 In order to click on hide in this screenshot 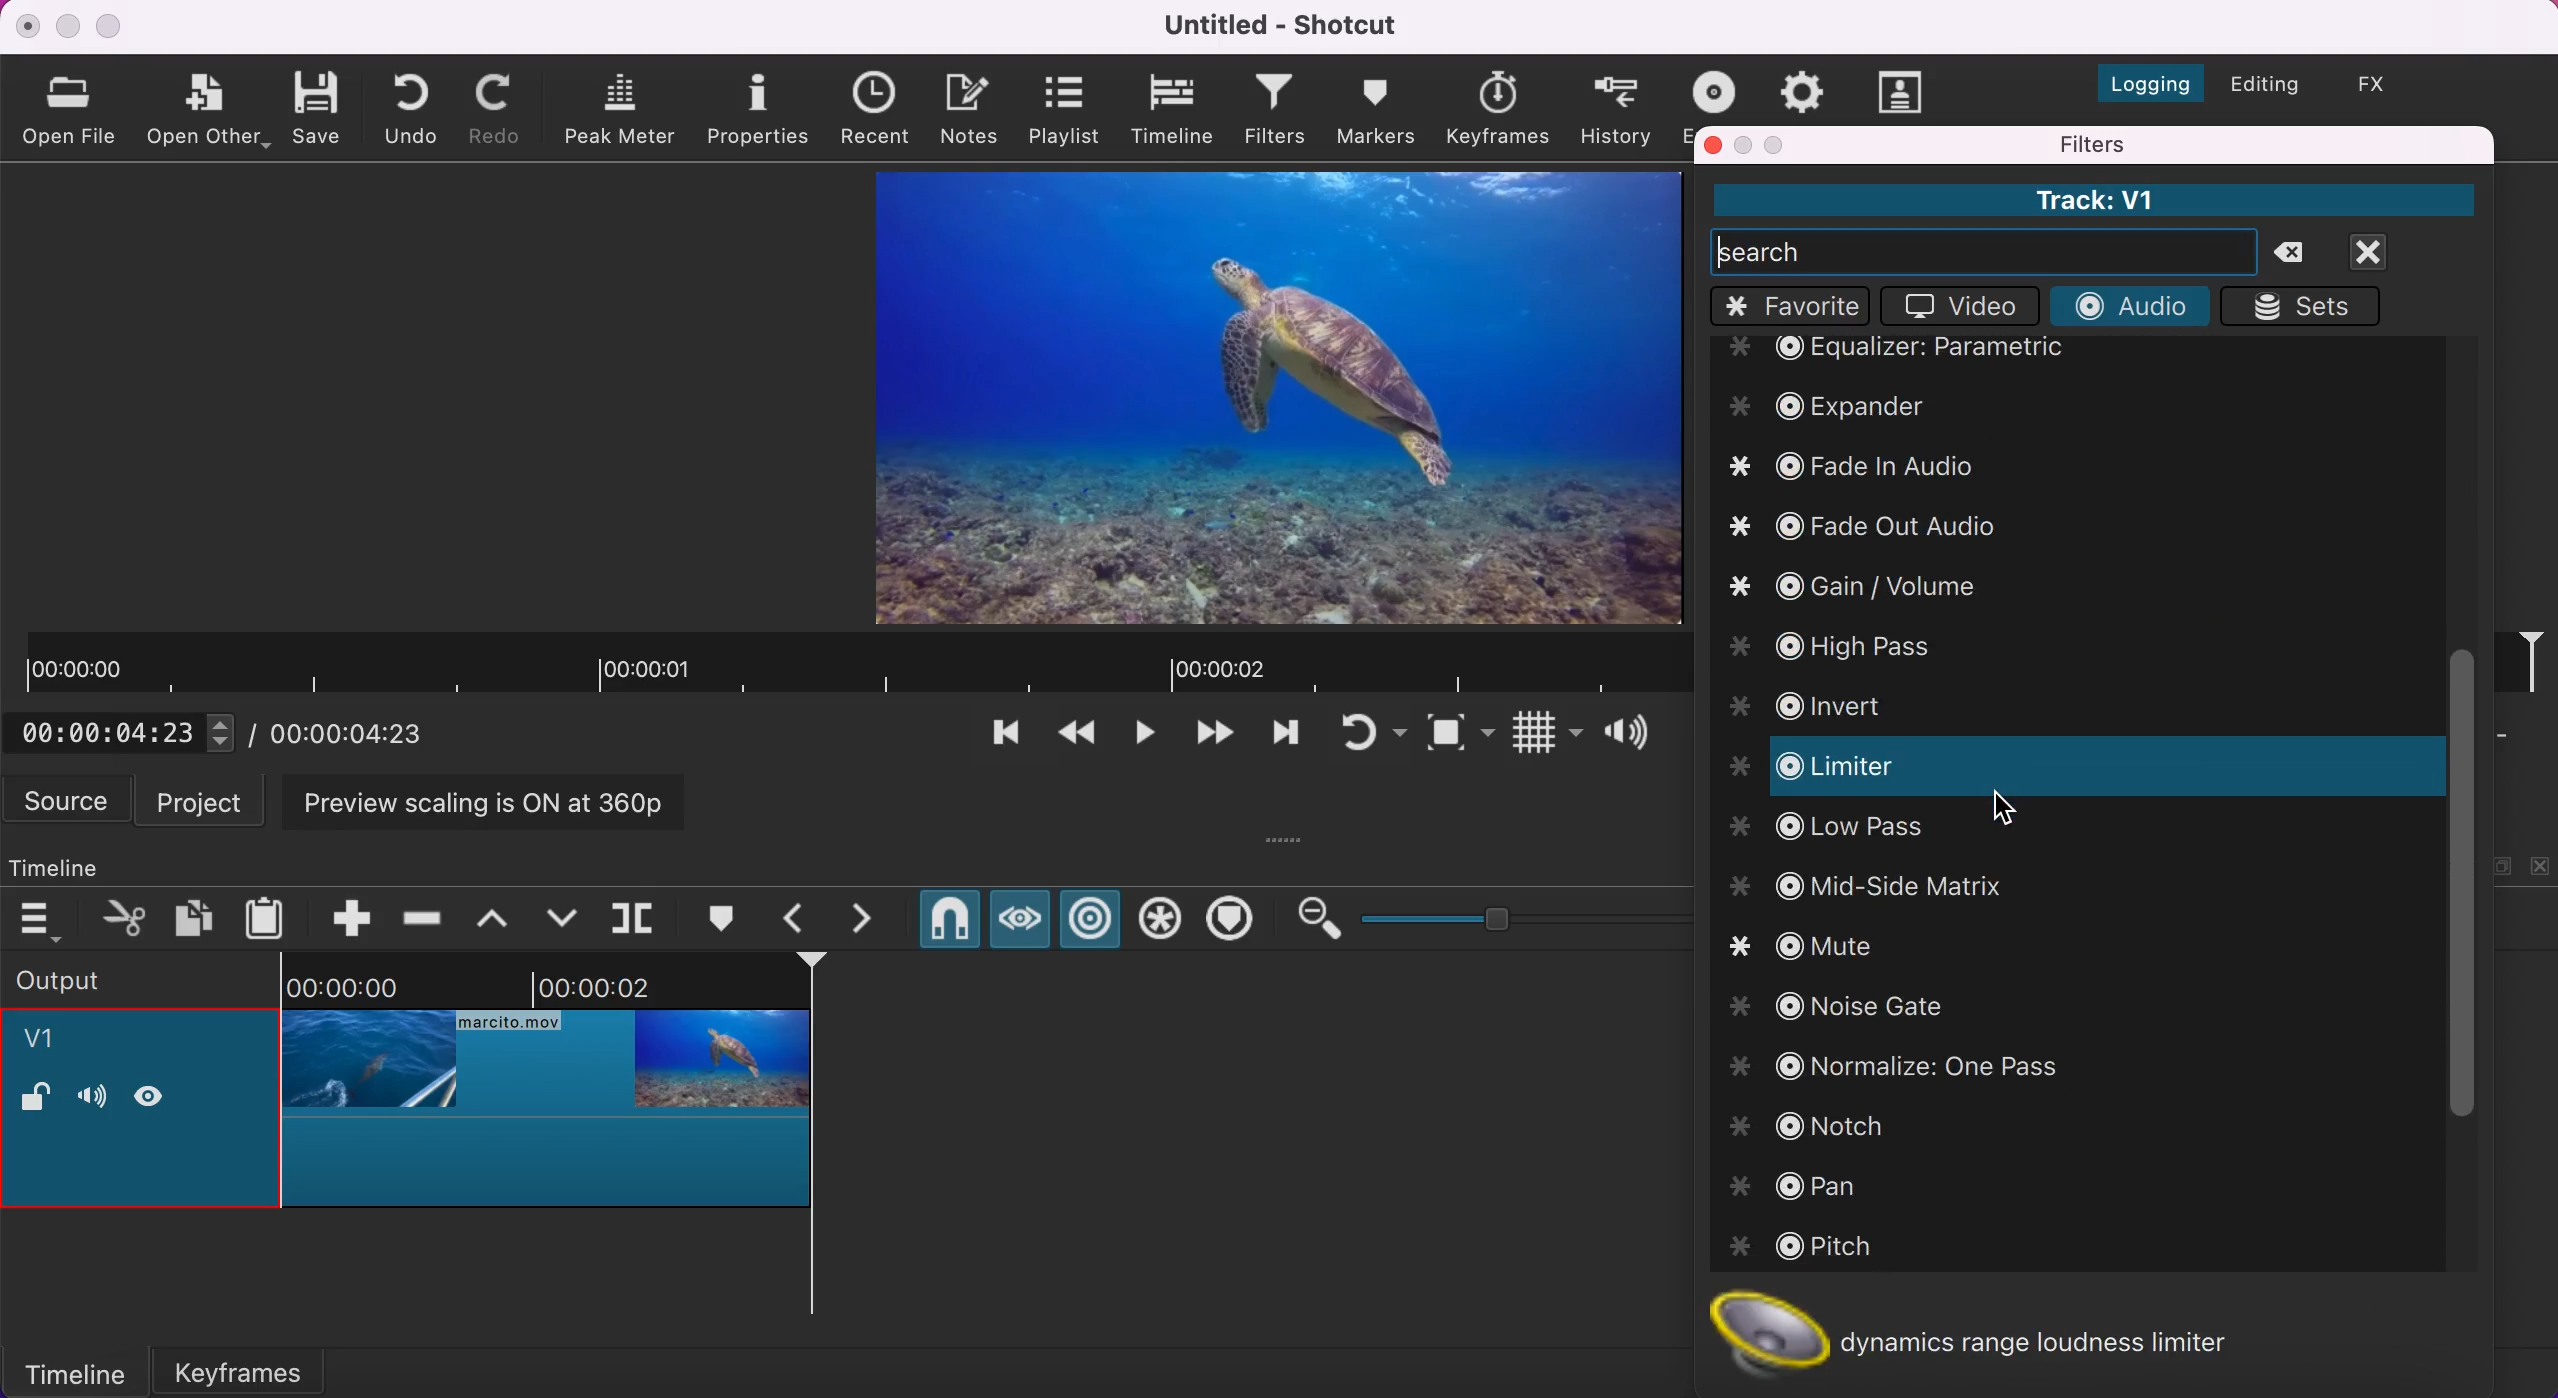, I will do `click(157, 1095)`.